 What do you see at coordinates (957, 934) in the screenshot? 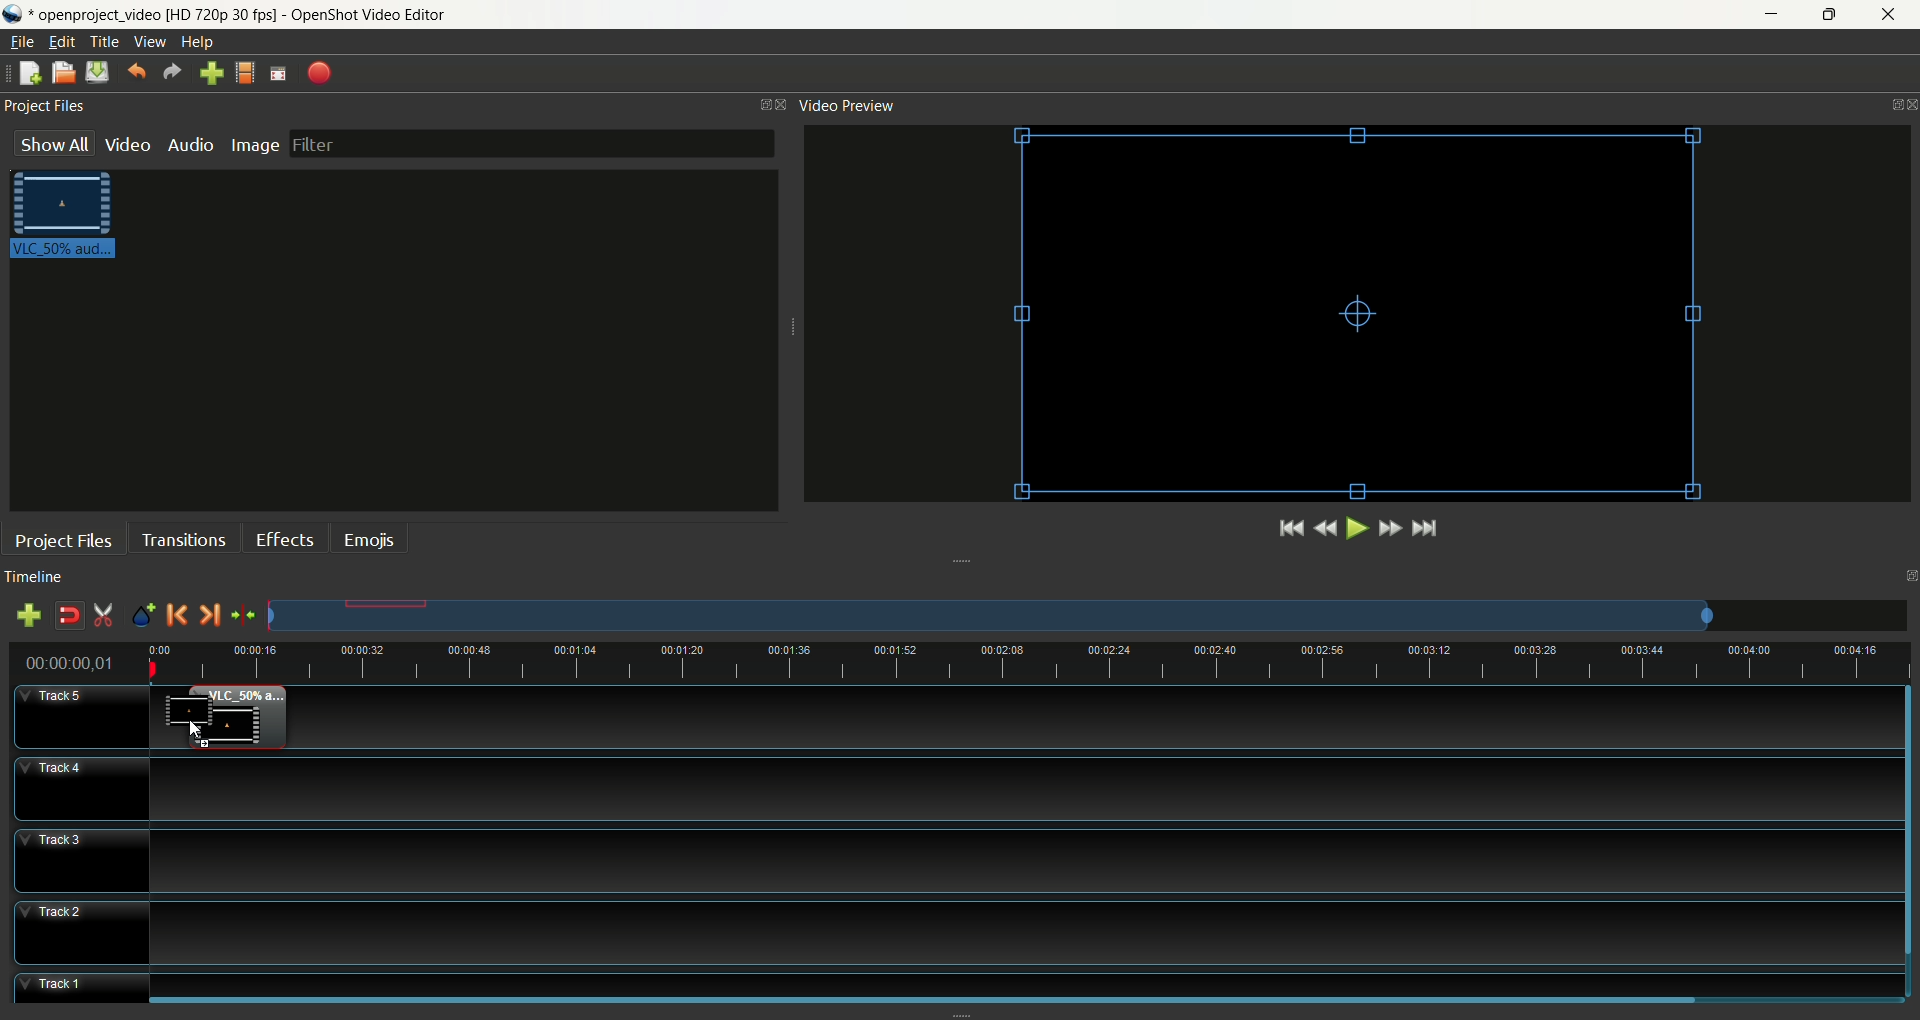
I see `track2` at bounding box center [957, 934].